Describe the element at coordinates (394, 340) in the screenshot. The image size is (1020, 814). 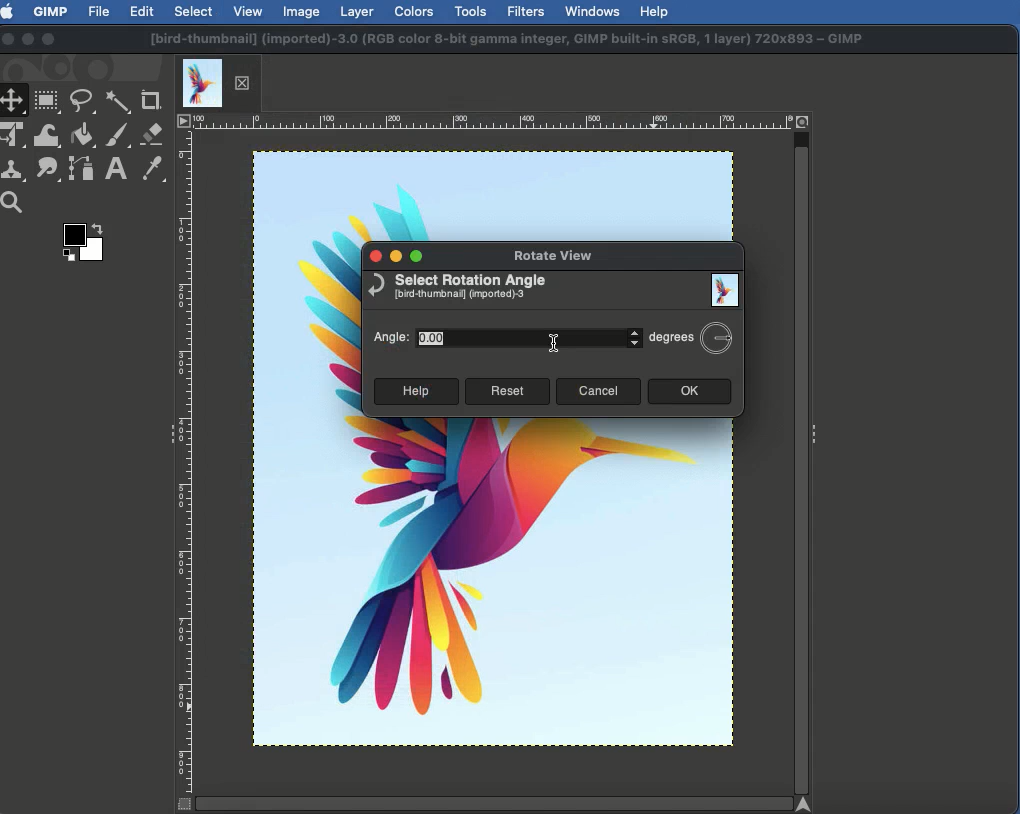
I see `Angle:` at that location.